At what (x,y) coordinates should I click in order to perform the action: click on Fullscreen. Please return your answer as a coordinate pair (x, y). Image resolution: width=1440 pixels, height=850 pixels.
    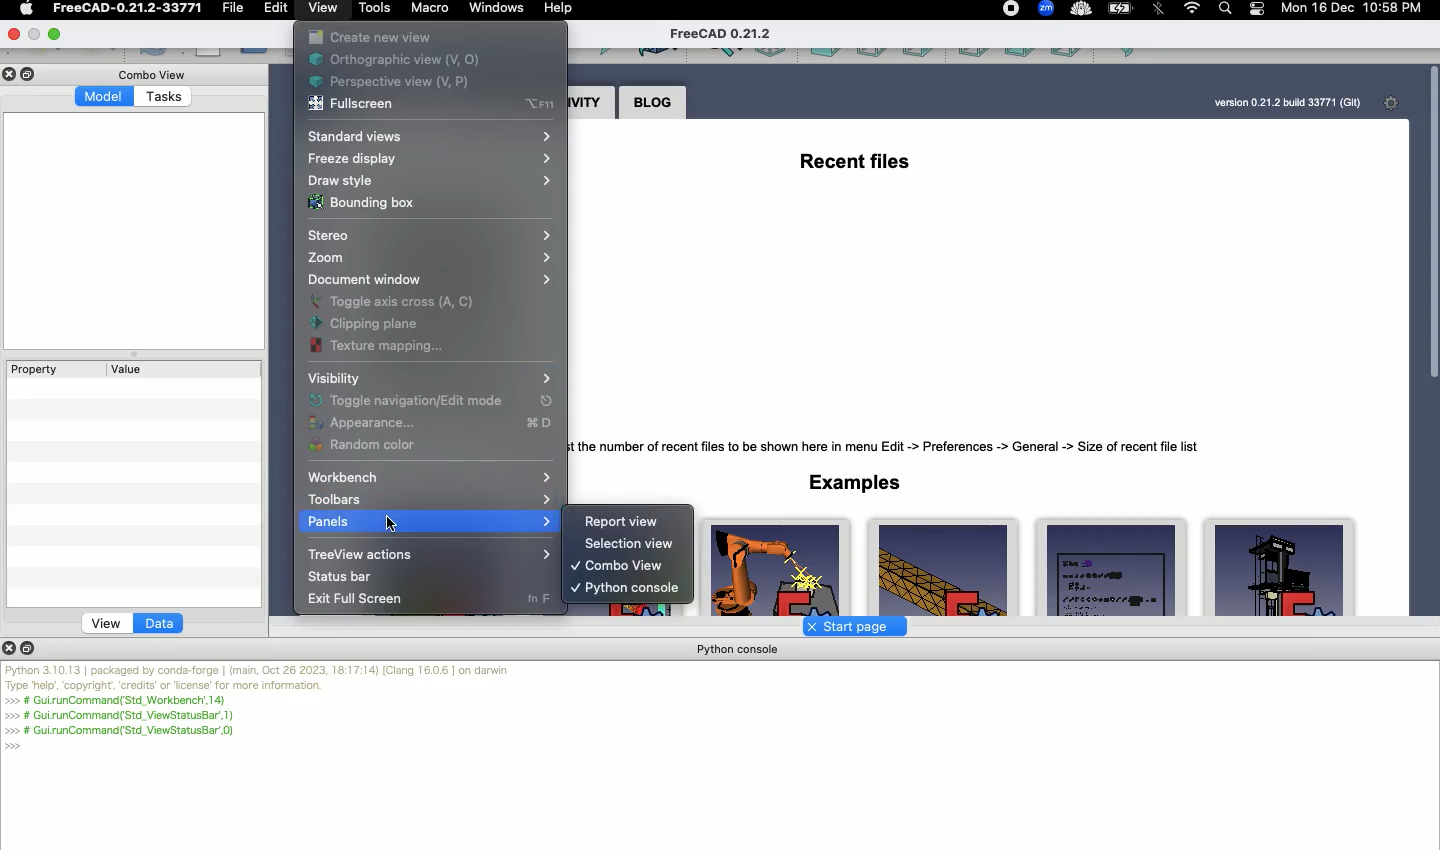
    Looking at the image, I should click on (436, 106).